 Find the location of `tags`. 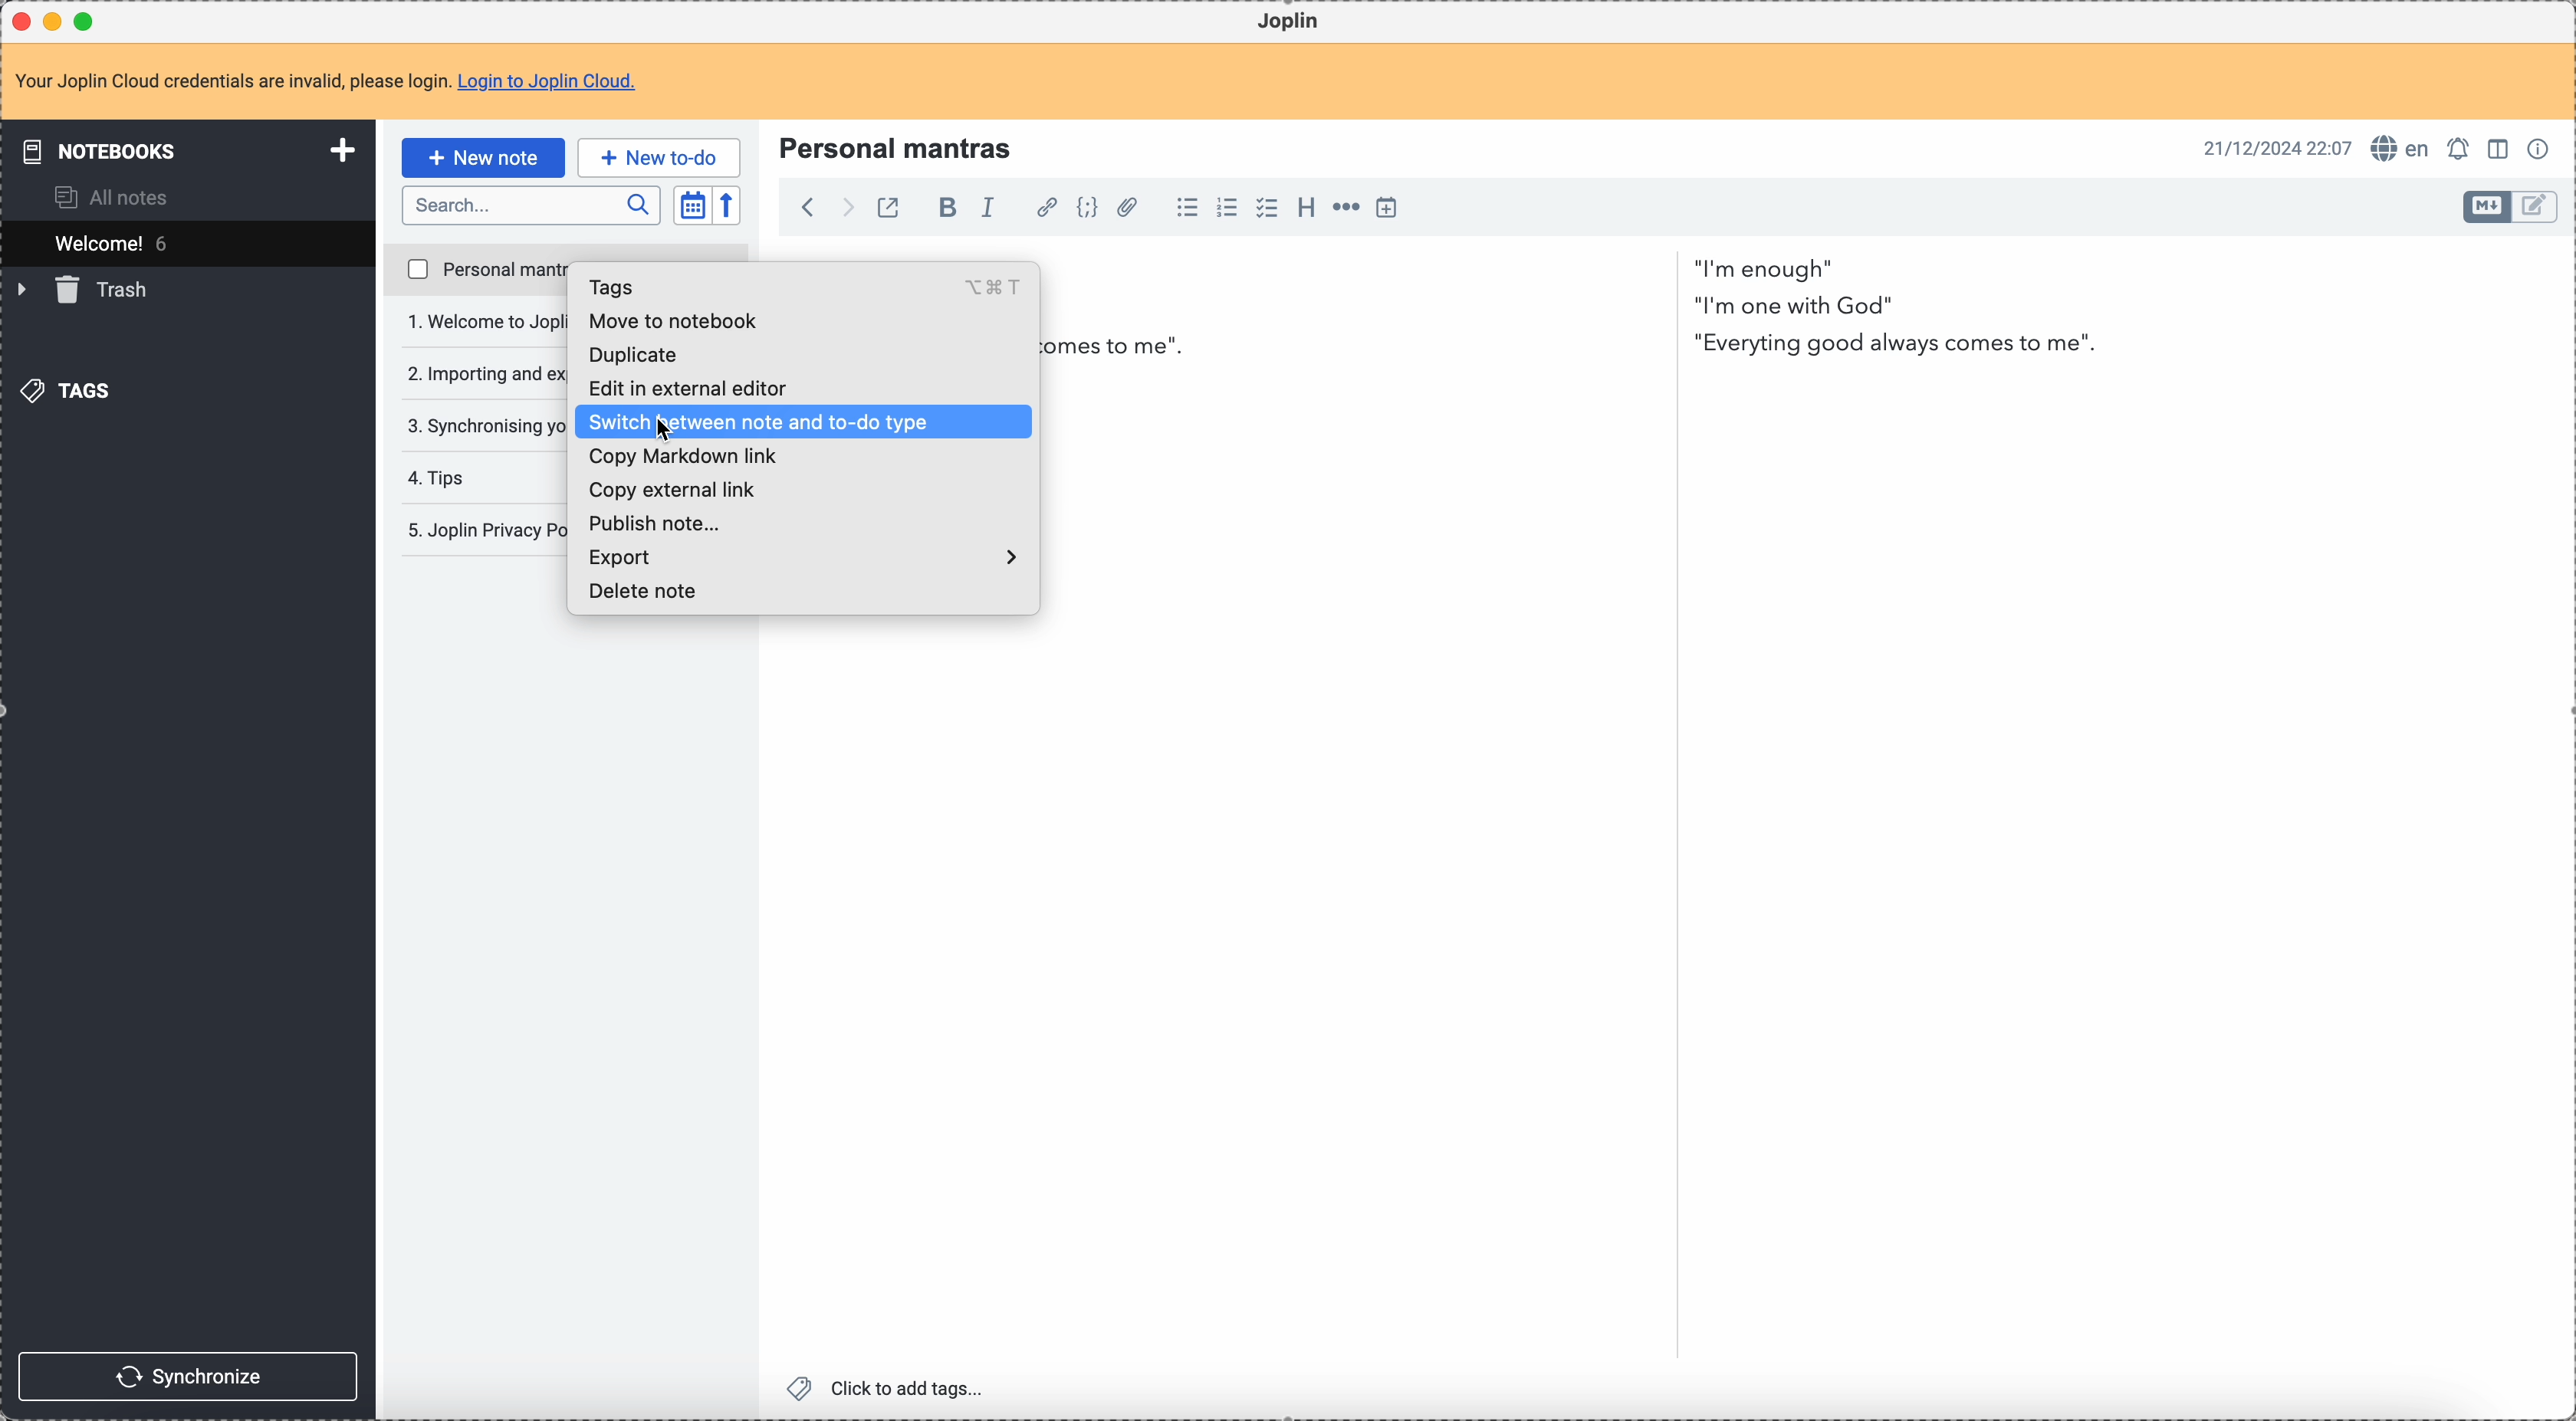

tags is located at coordinates (64, 391).